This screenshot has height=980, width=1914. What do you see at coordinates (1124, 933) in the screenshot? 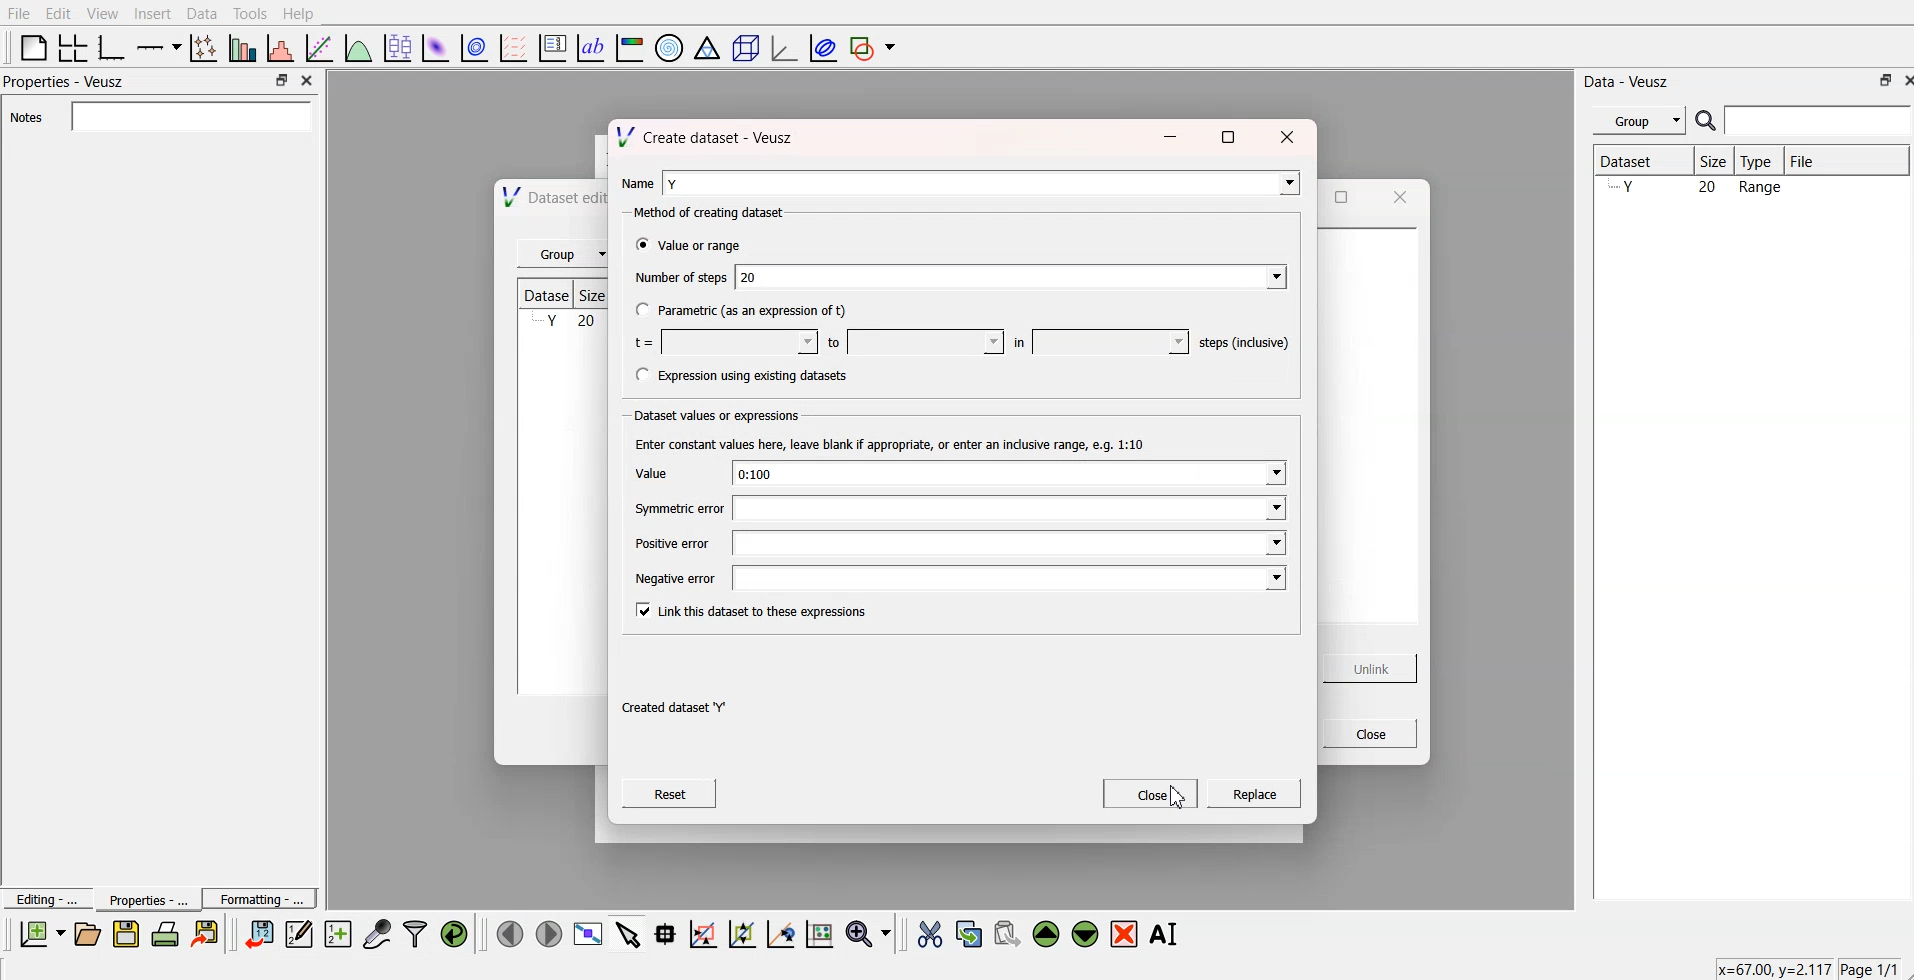
I see `remove widget` at bounding box center [1124, 933].